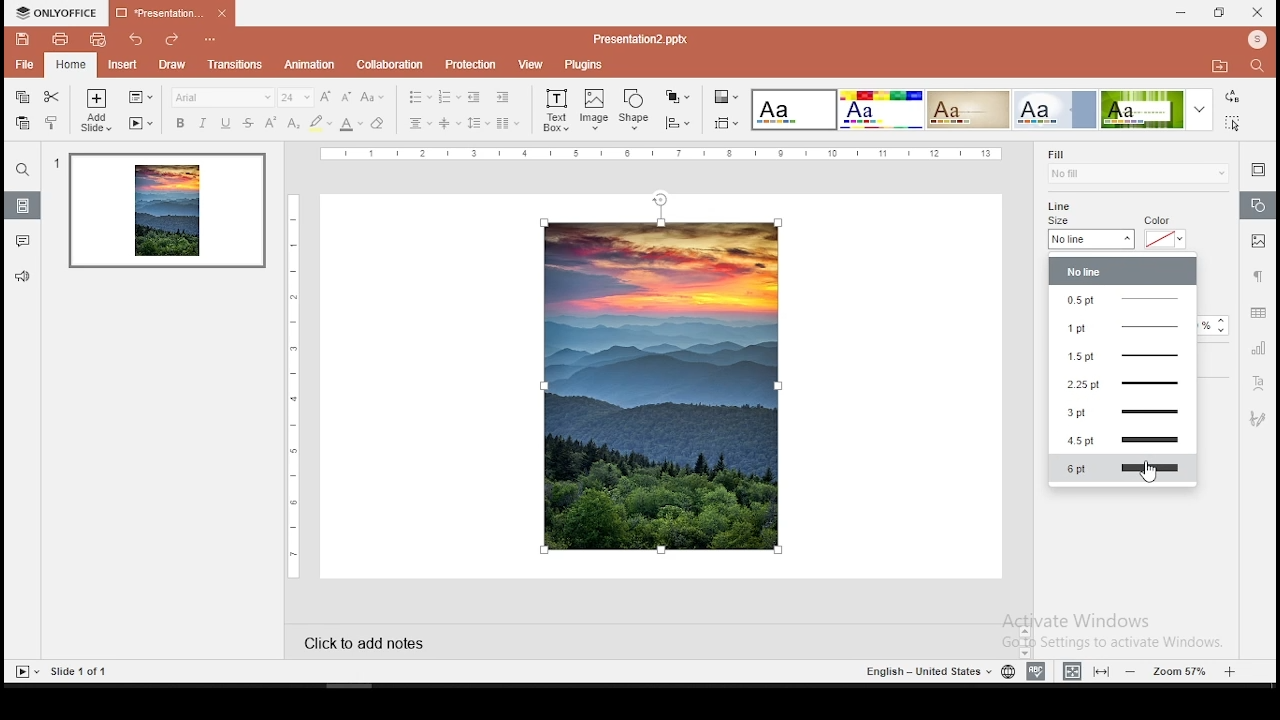 The width and height of the screenshot is (1280, 720). I want to click on slide settings, so click(1256, 169).